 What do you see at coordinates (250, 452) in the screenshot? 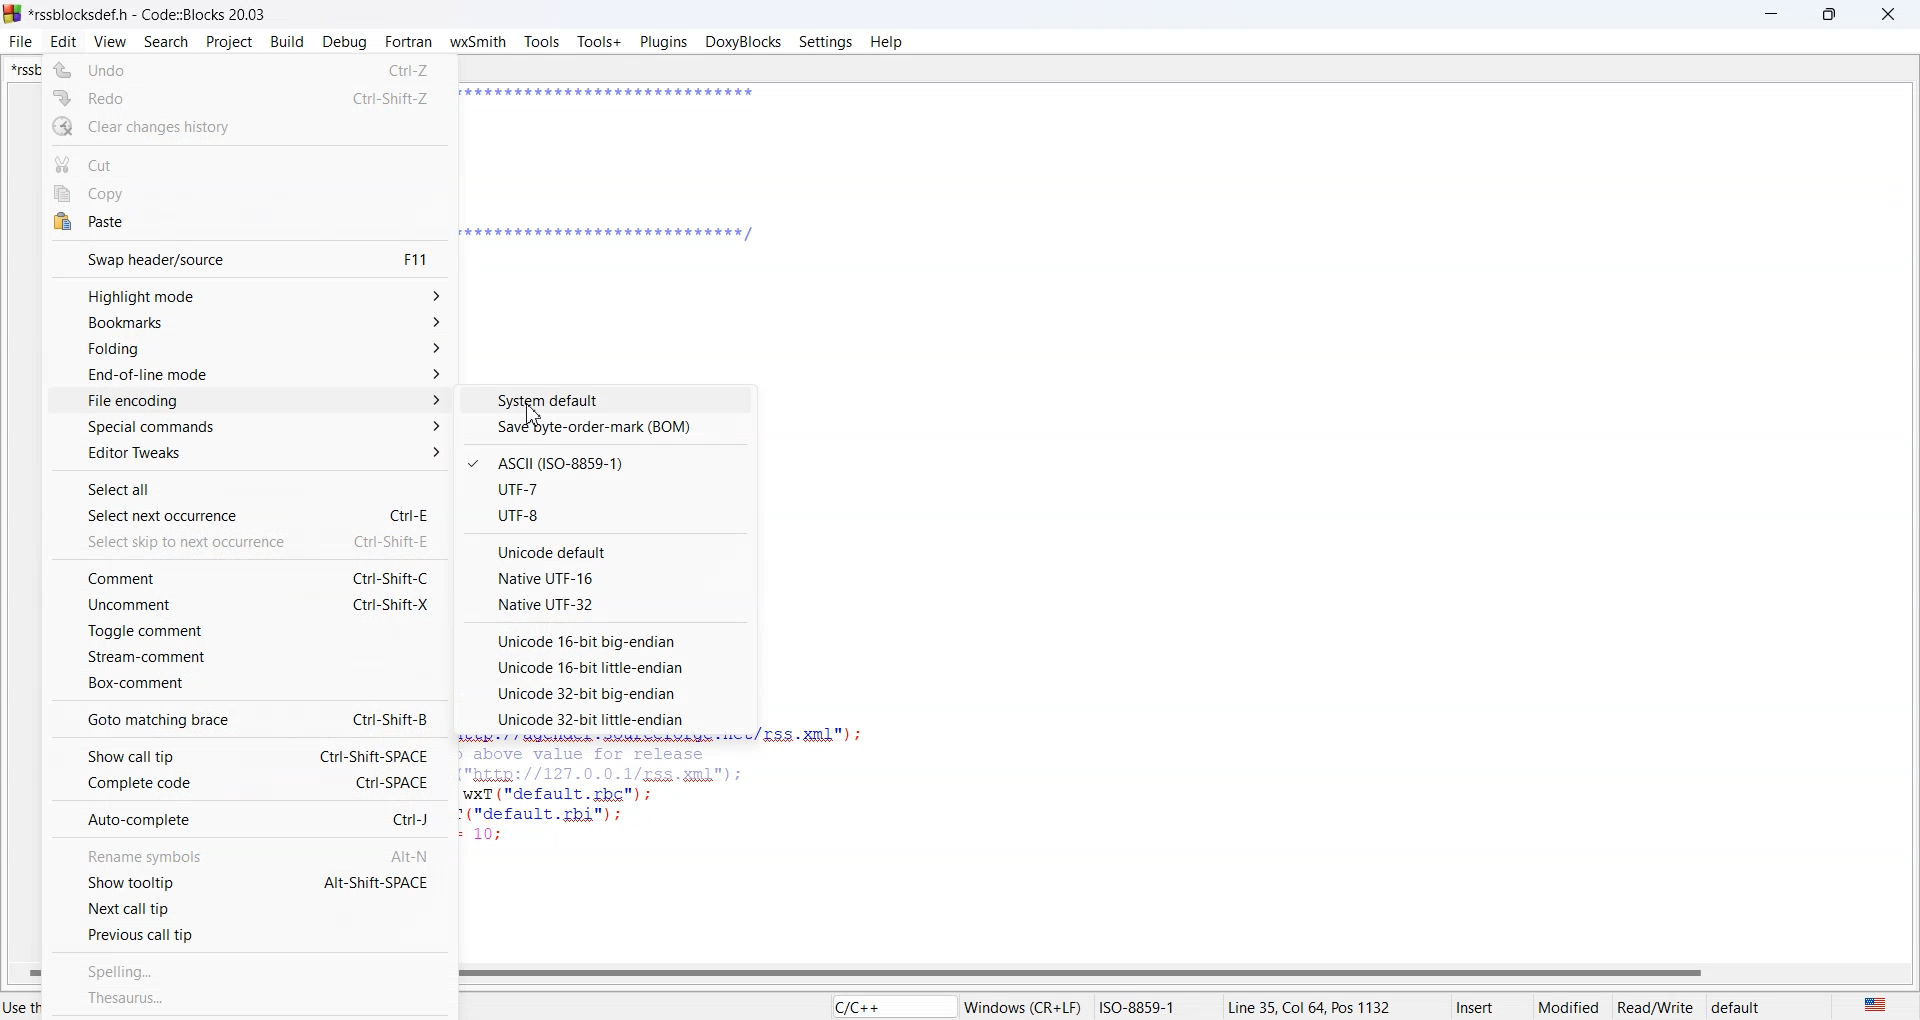
I see `Editor tweaks` at bounding box center [250, 452].